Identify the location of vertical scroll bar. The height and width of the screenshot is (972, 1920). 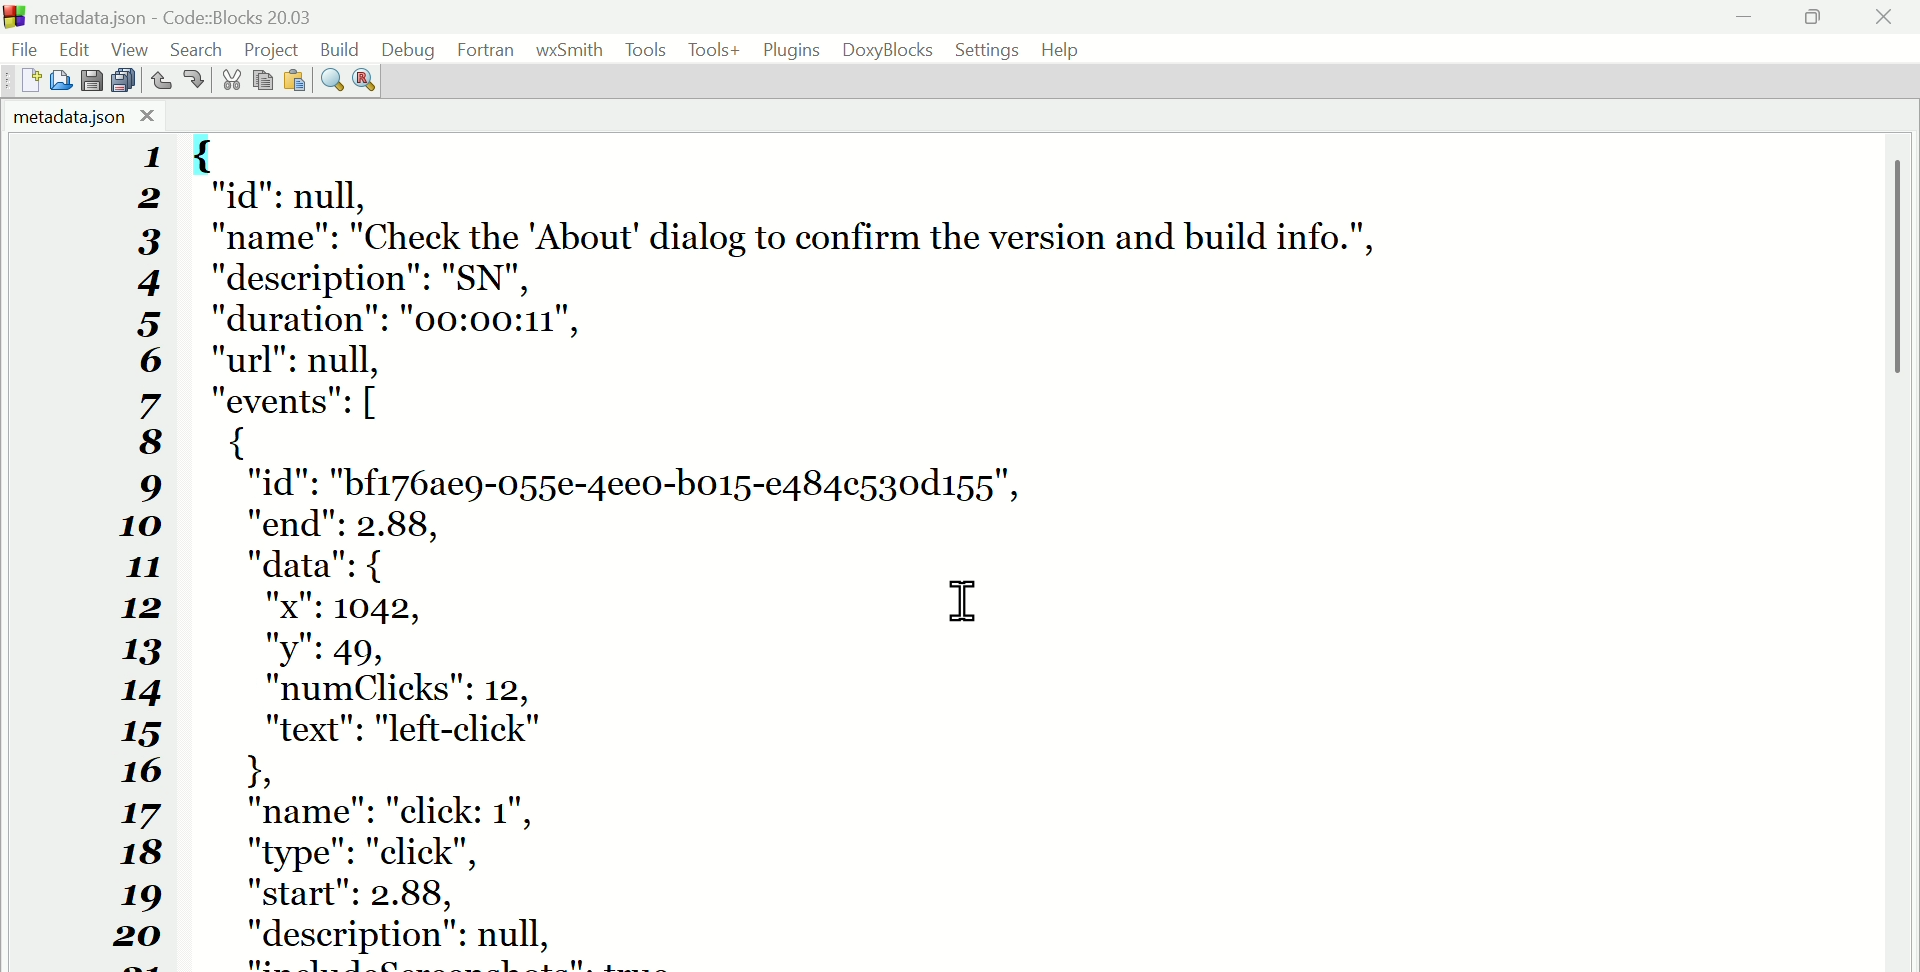
(1902, 344).